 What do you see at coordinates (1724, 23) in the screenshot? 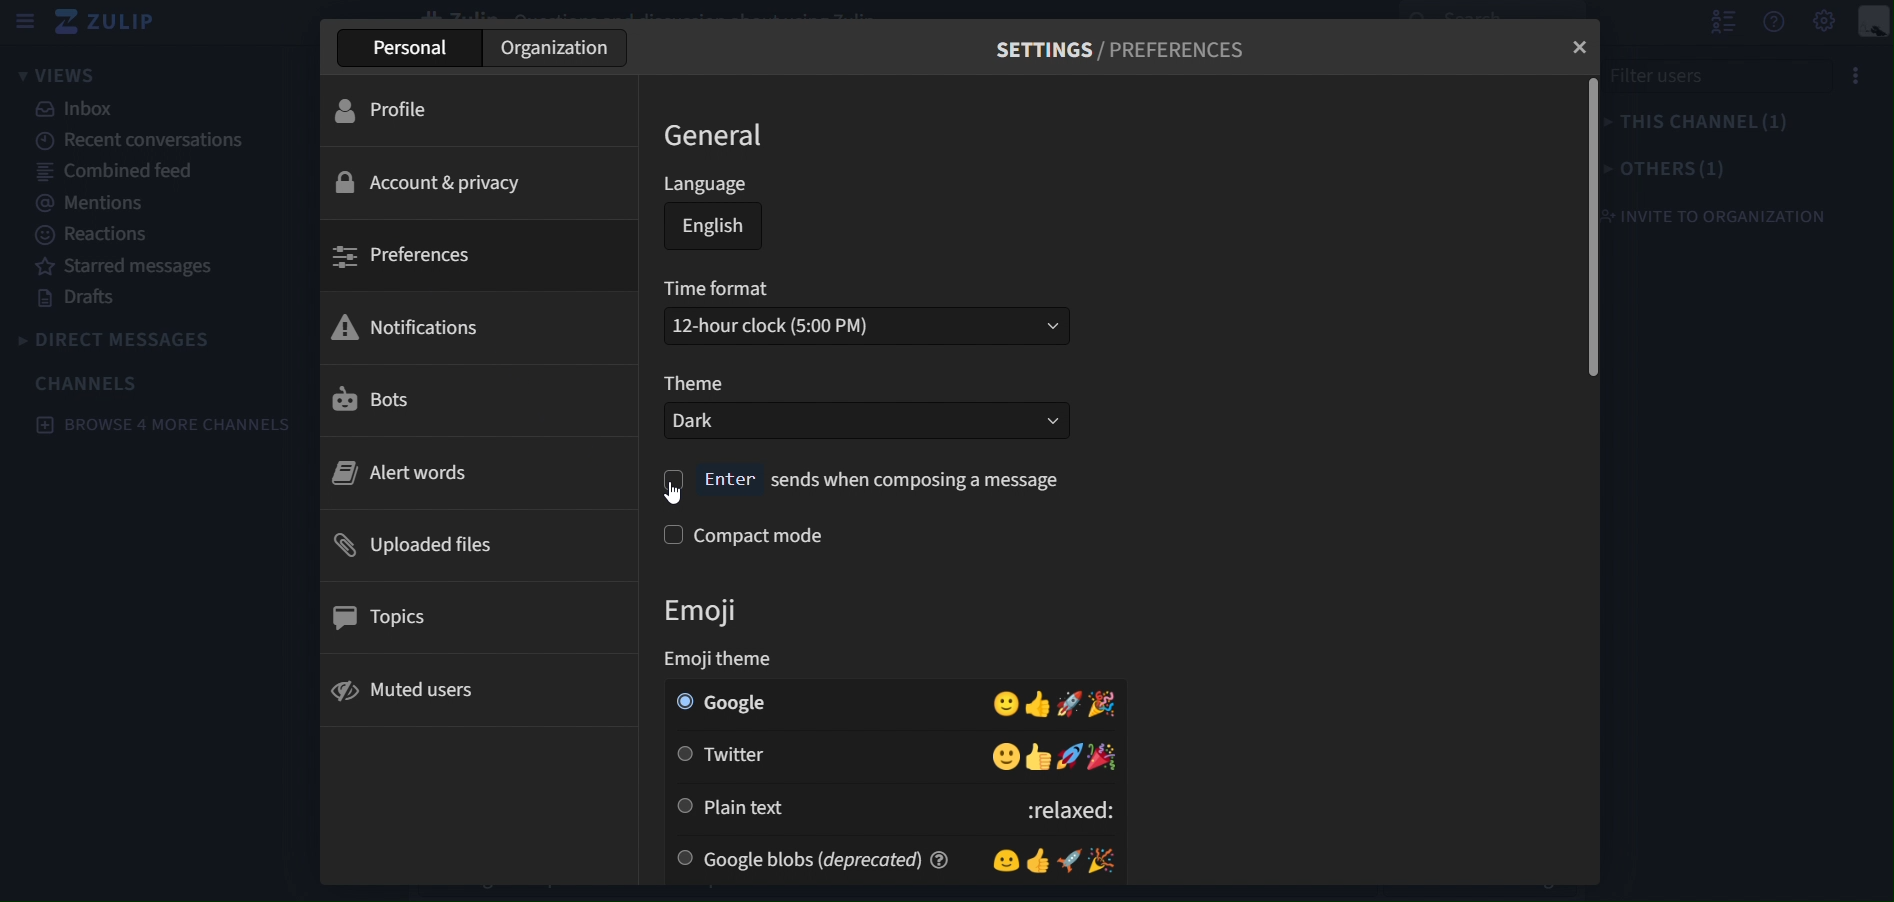
I see `hide user list` at bounding box center [1724, 23].